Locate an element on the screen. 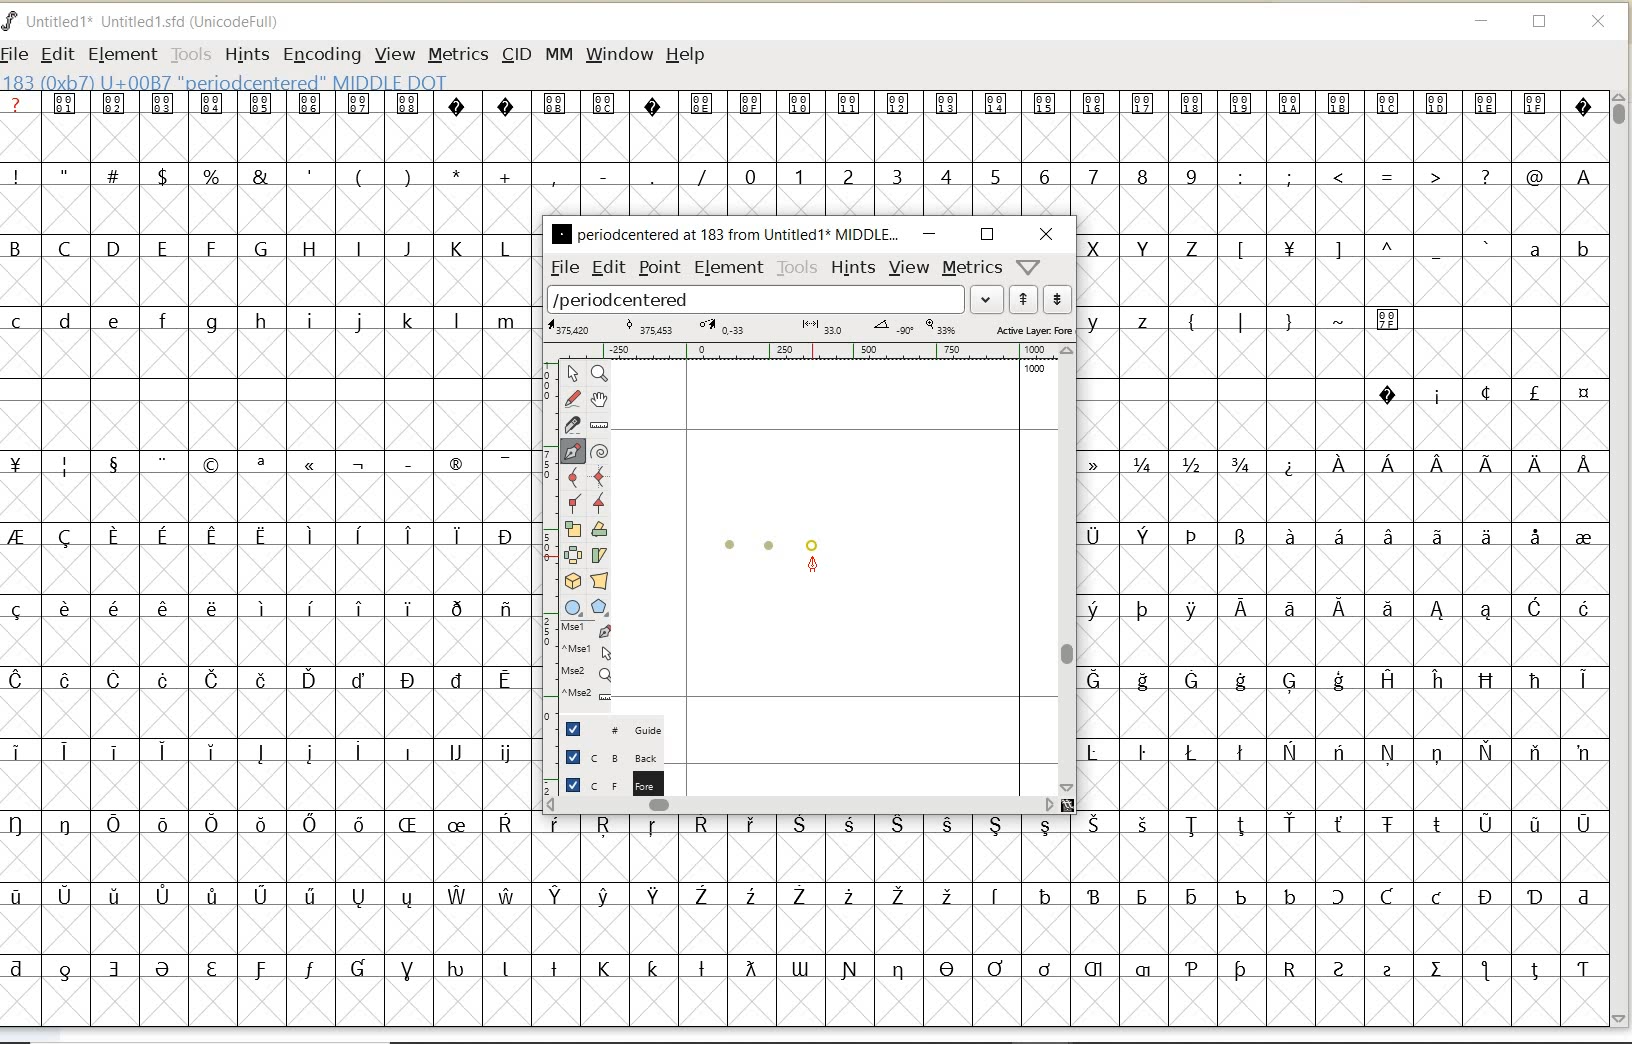 This screenshot has height=1044, width=1632. dot is located at coordinates (730, 542).